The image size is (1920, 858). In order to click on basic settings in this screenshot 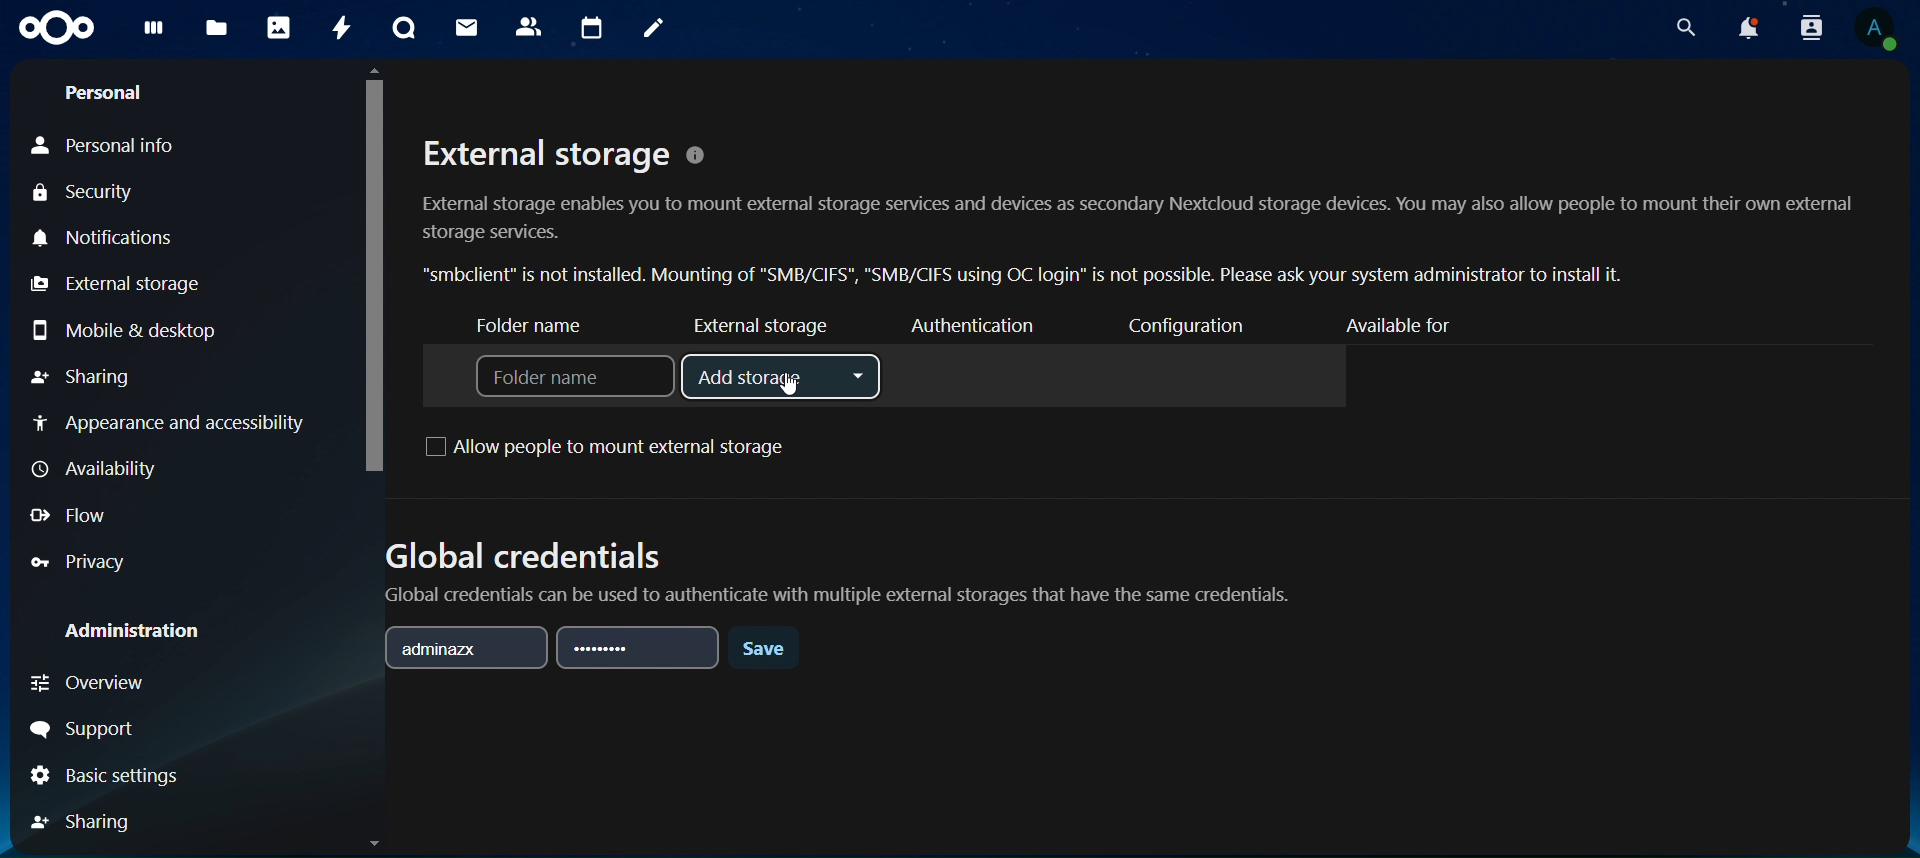, I will do `click(108, 775)`.